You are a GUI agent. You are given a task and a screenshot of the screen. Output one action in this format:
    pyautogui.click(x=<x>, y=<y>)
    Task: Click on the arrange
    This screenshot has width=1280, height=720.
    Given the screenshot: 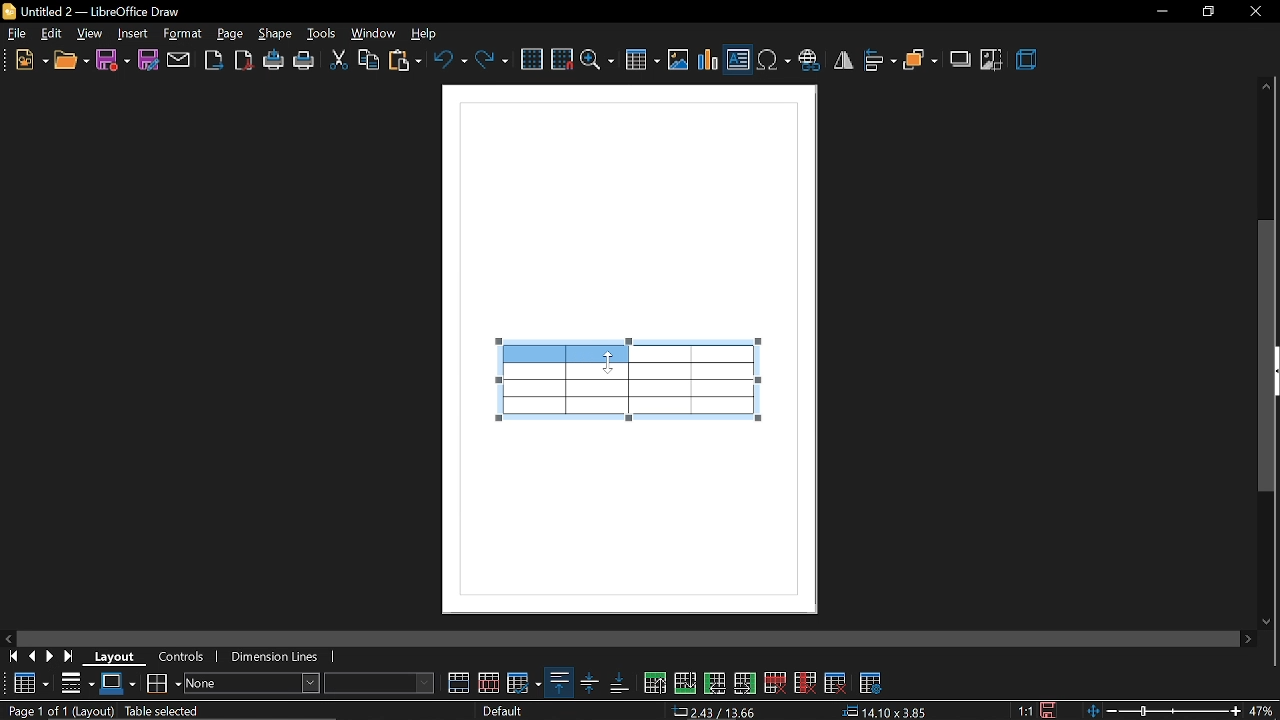 What is the action you would take?
    pyautogui.click(x=920, y=57)
    